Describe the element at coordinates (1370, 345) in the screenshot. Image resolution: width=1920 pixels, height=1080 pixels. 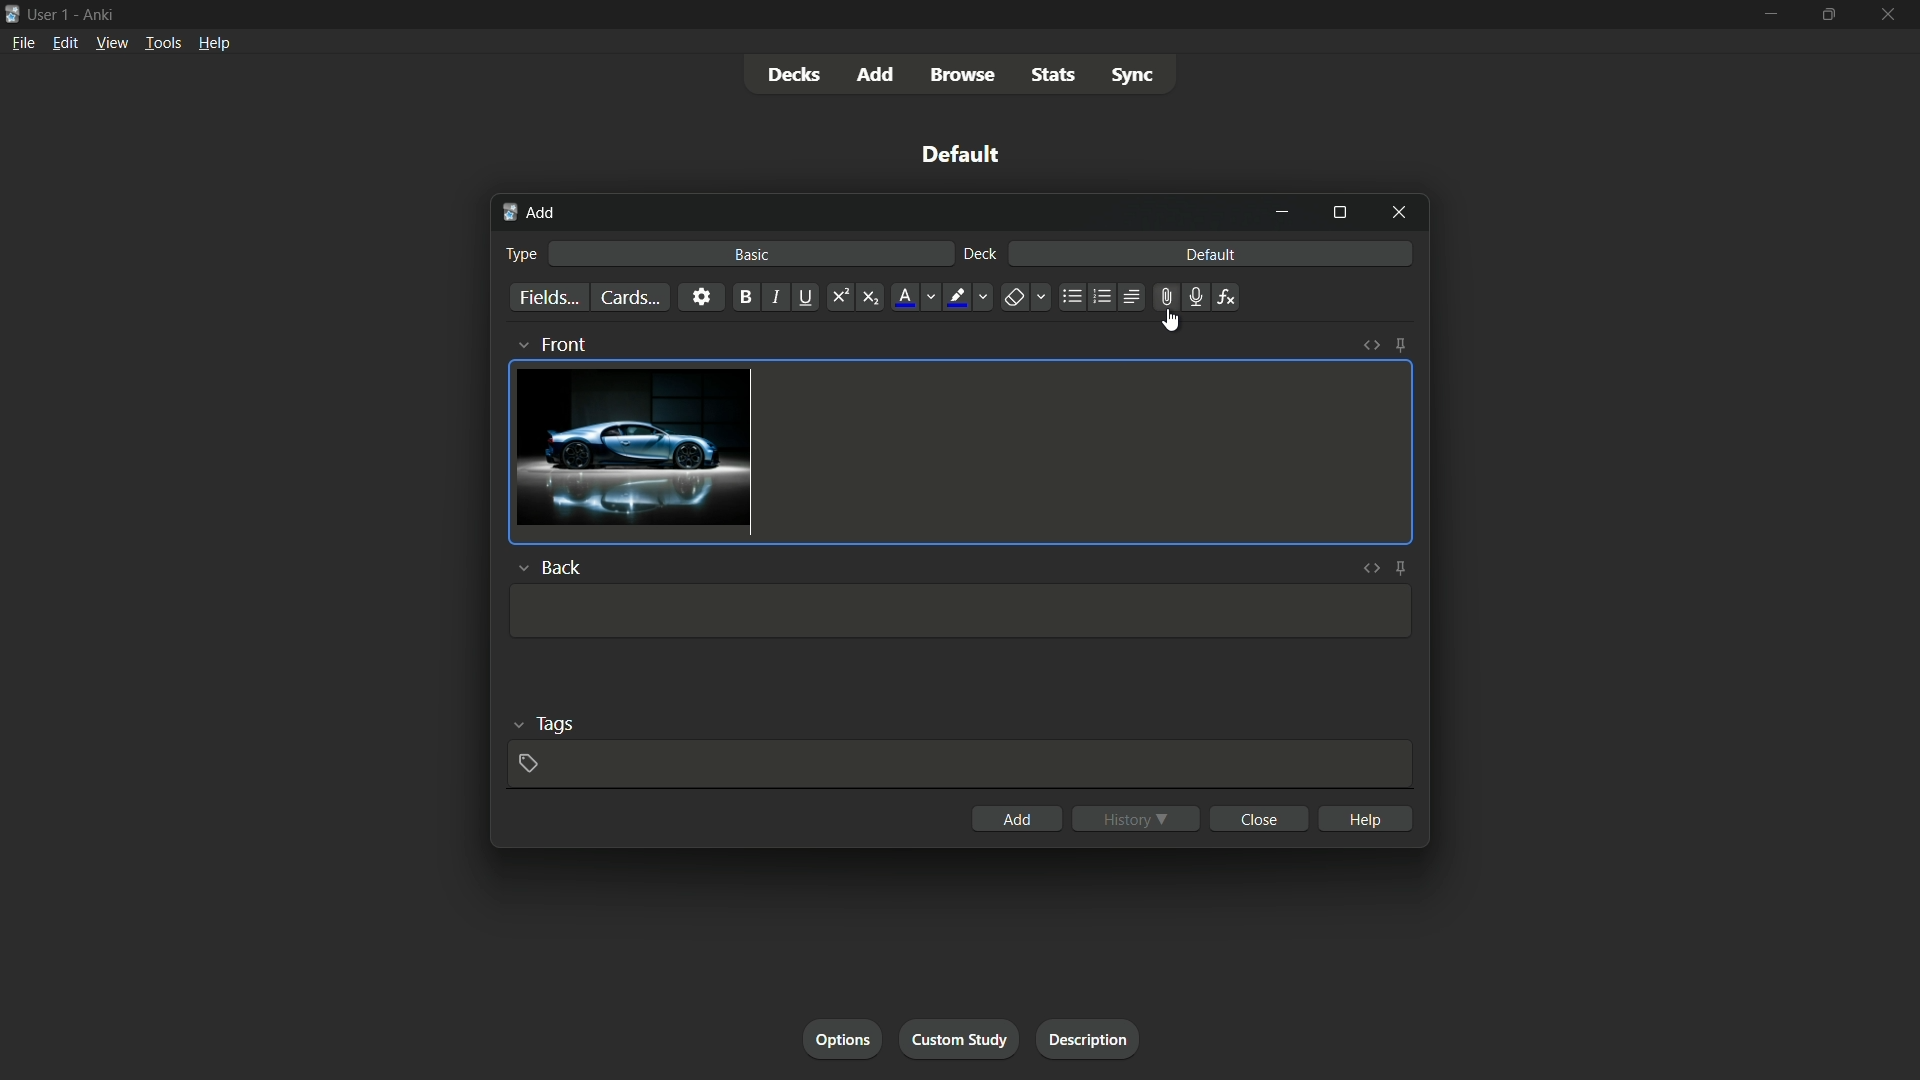
I see `toggle html editor` at that location.